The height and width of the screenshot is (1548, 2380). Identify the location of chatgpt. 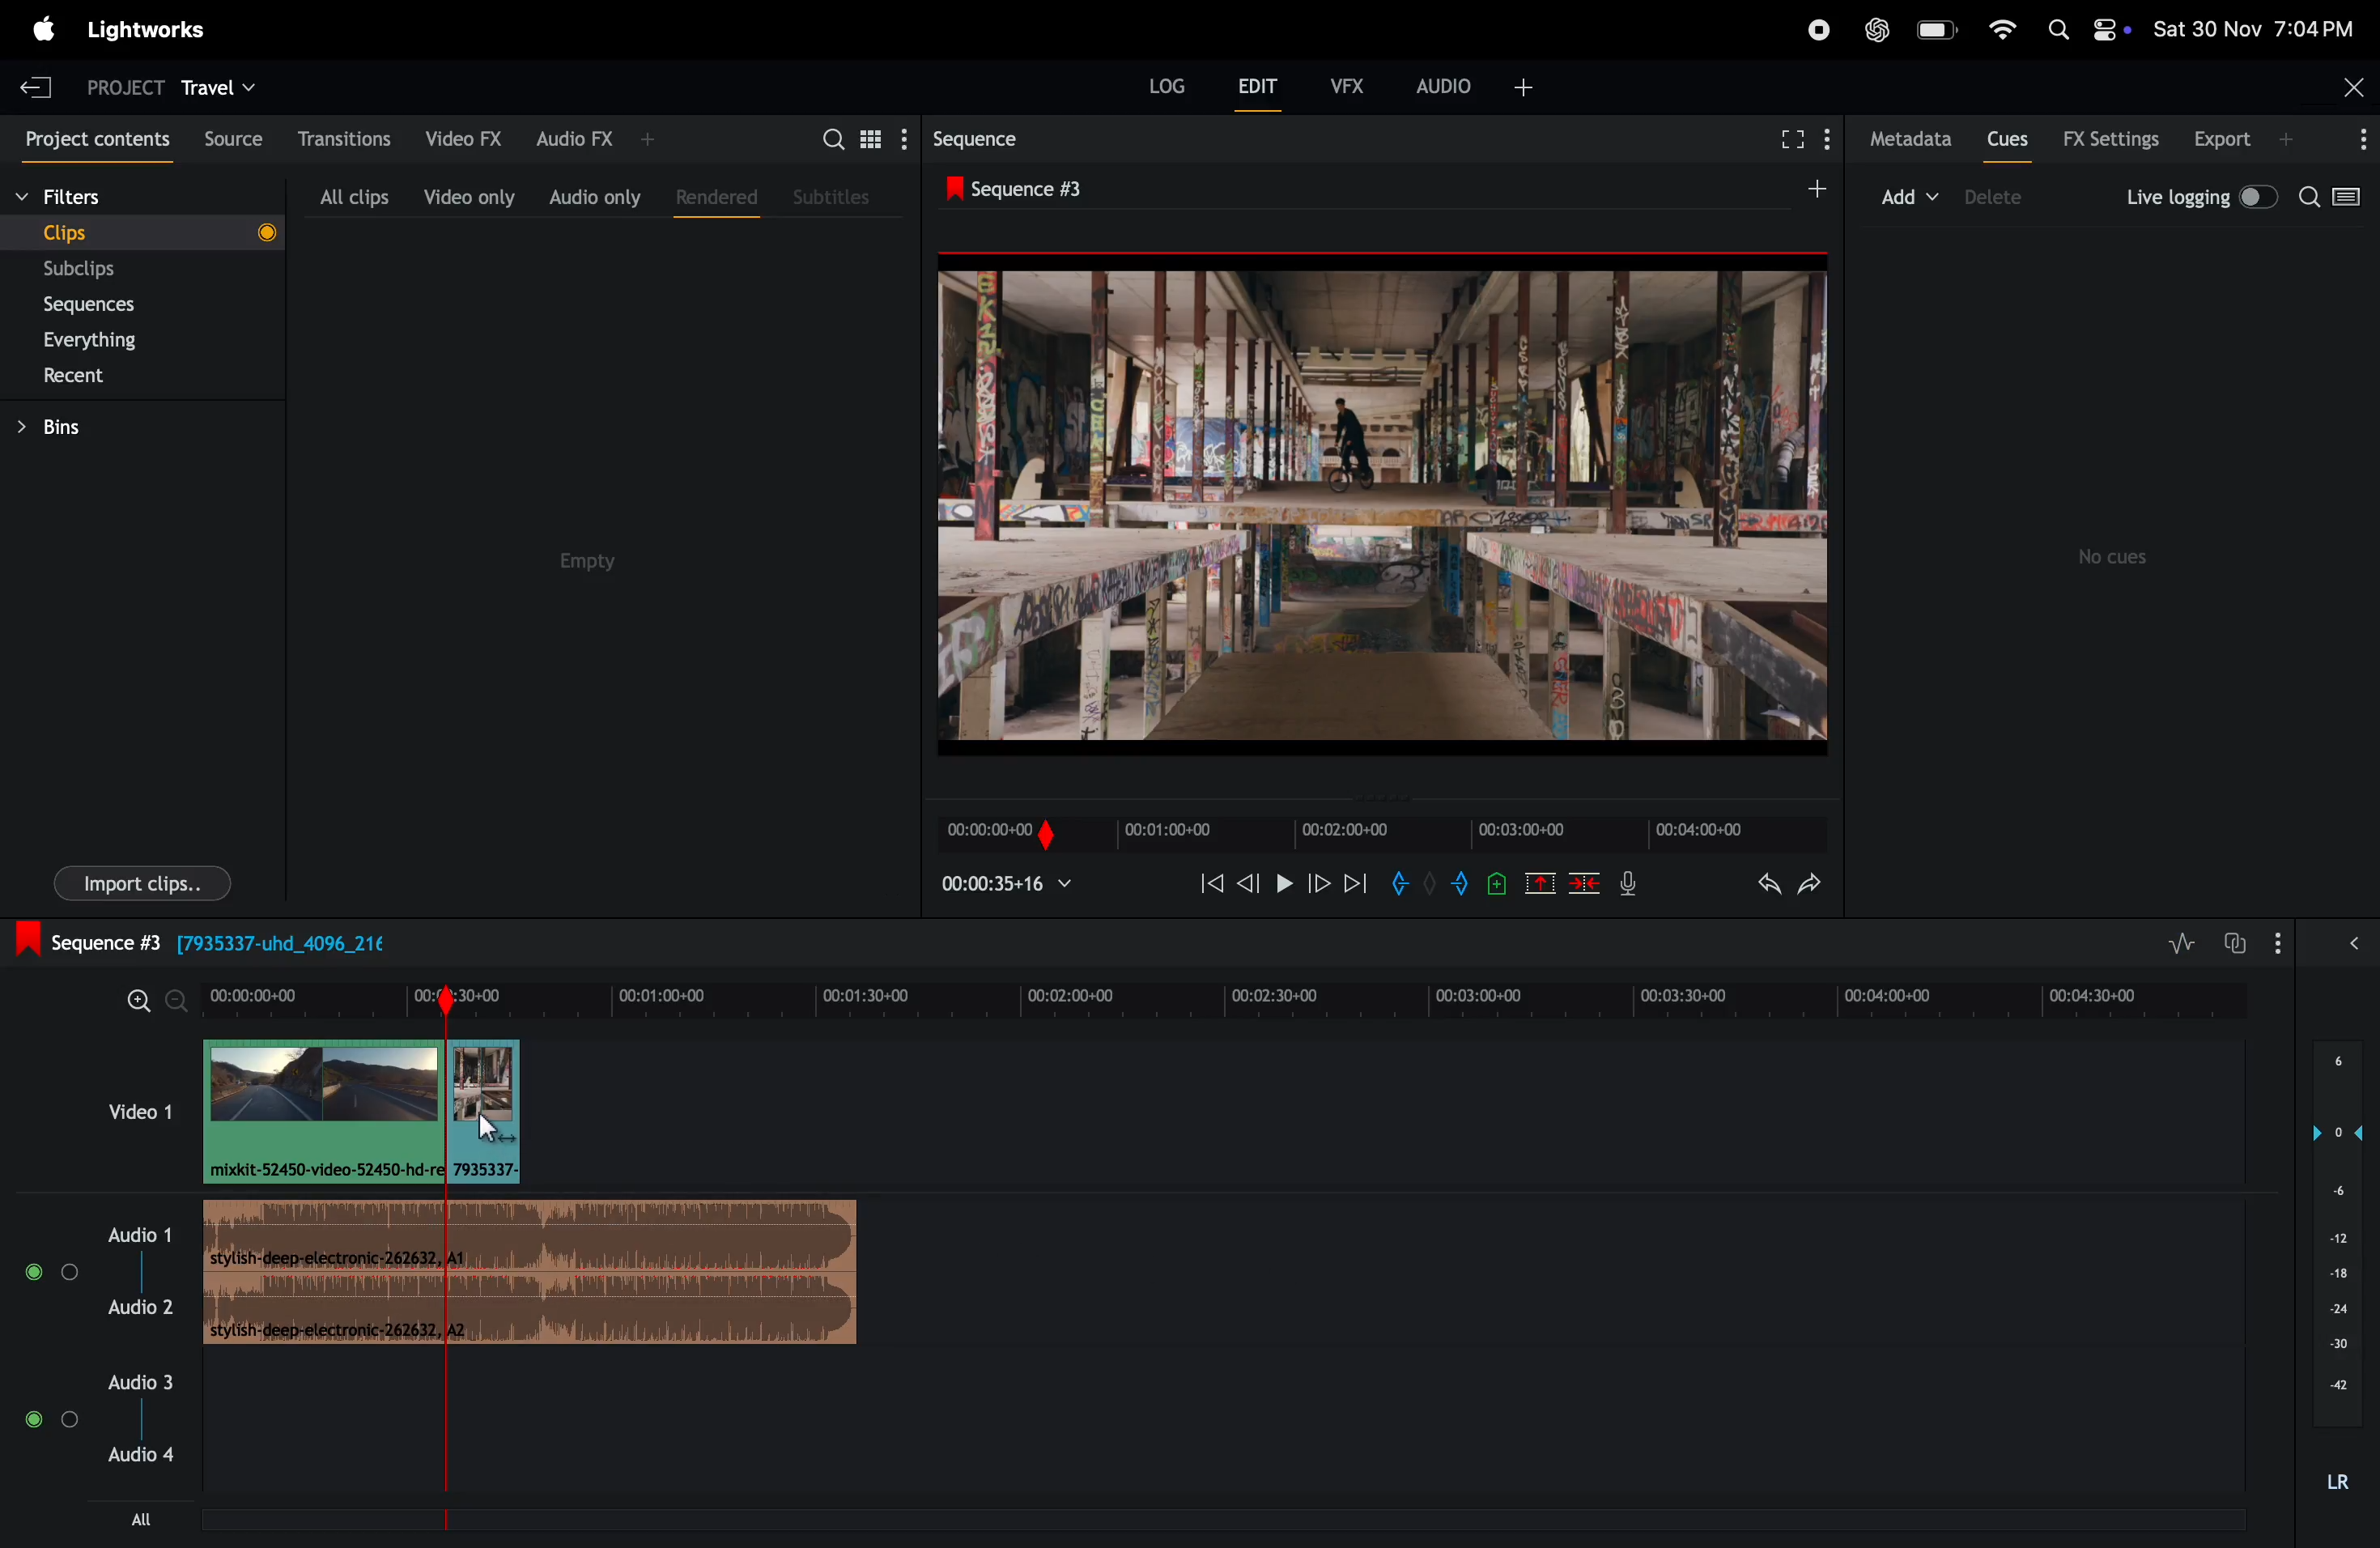
(1878, 27).